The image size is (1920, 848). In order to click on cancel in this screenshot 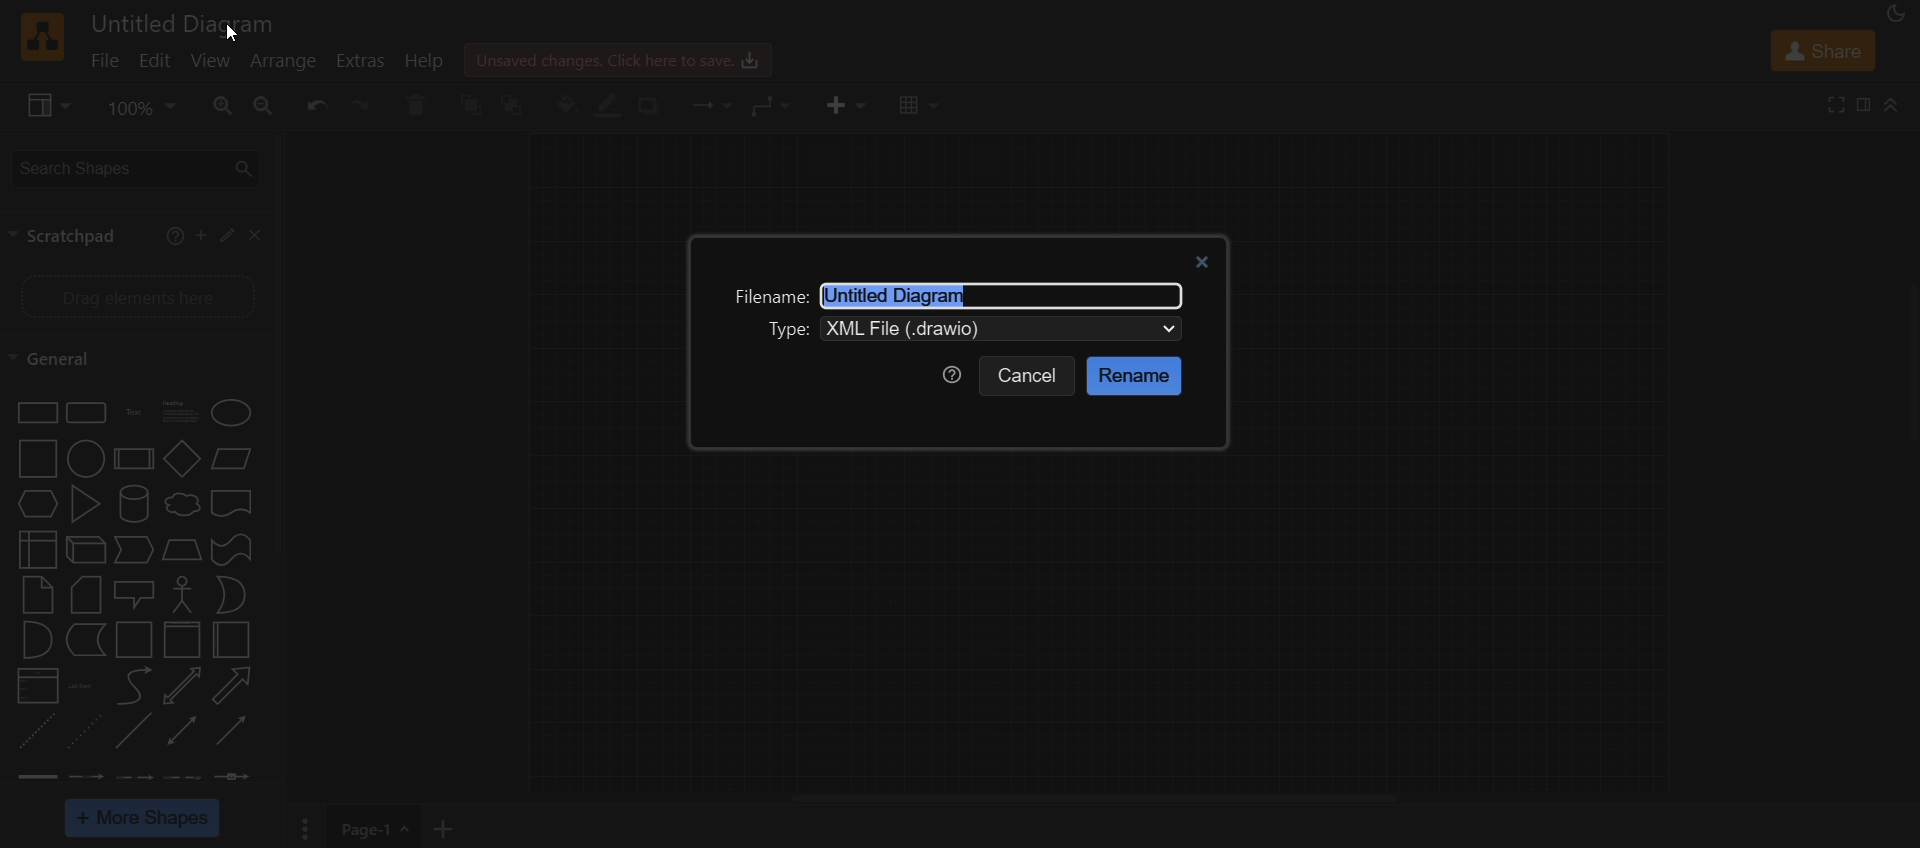, I will do `click(1029, 377)`.